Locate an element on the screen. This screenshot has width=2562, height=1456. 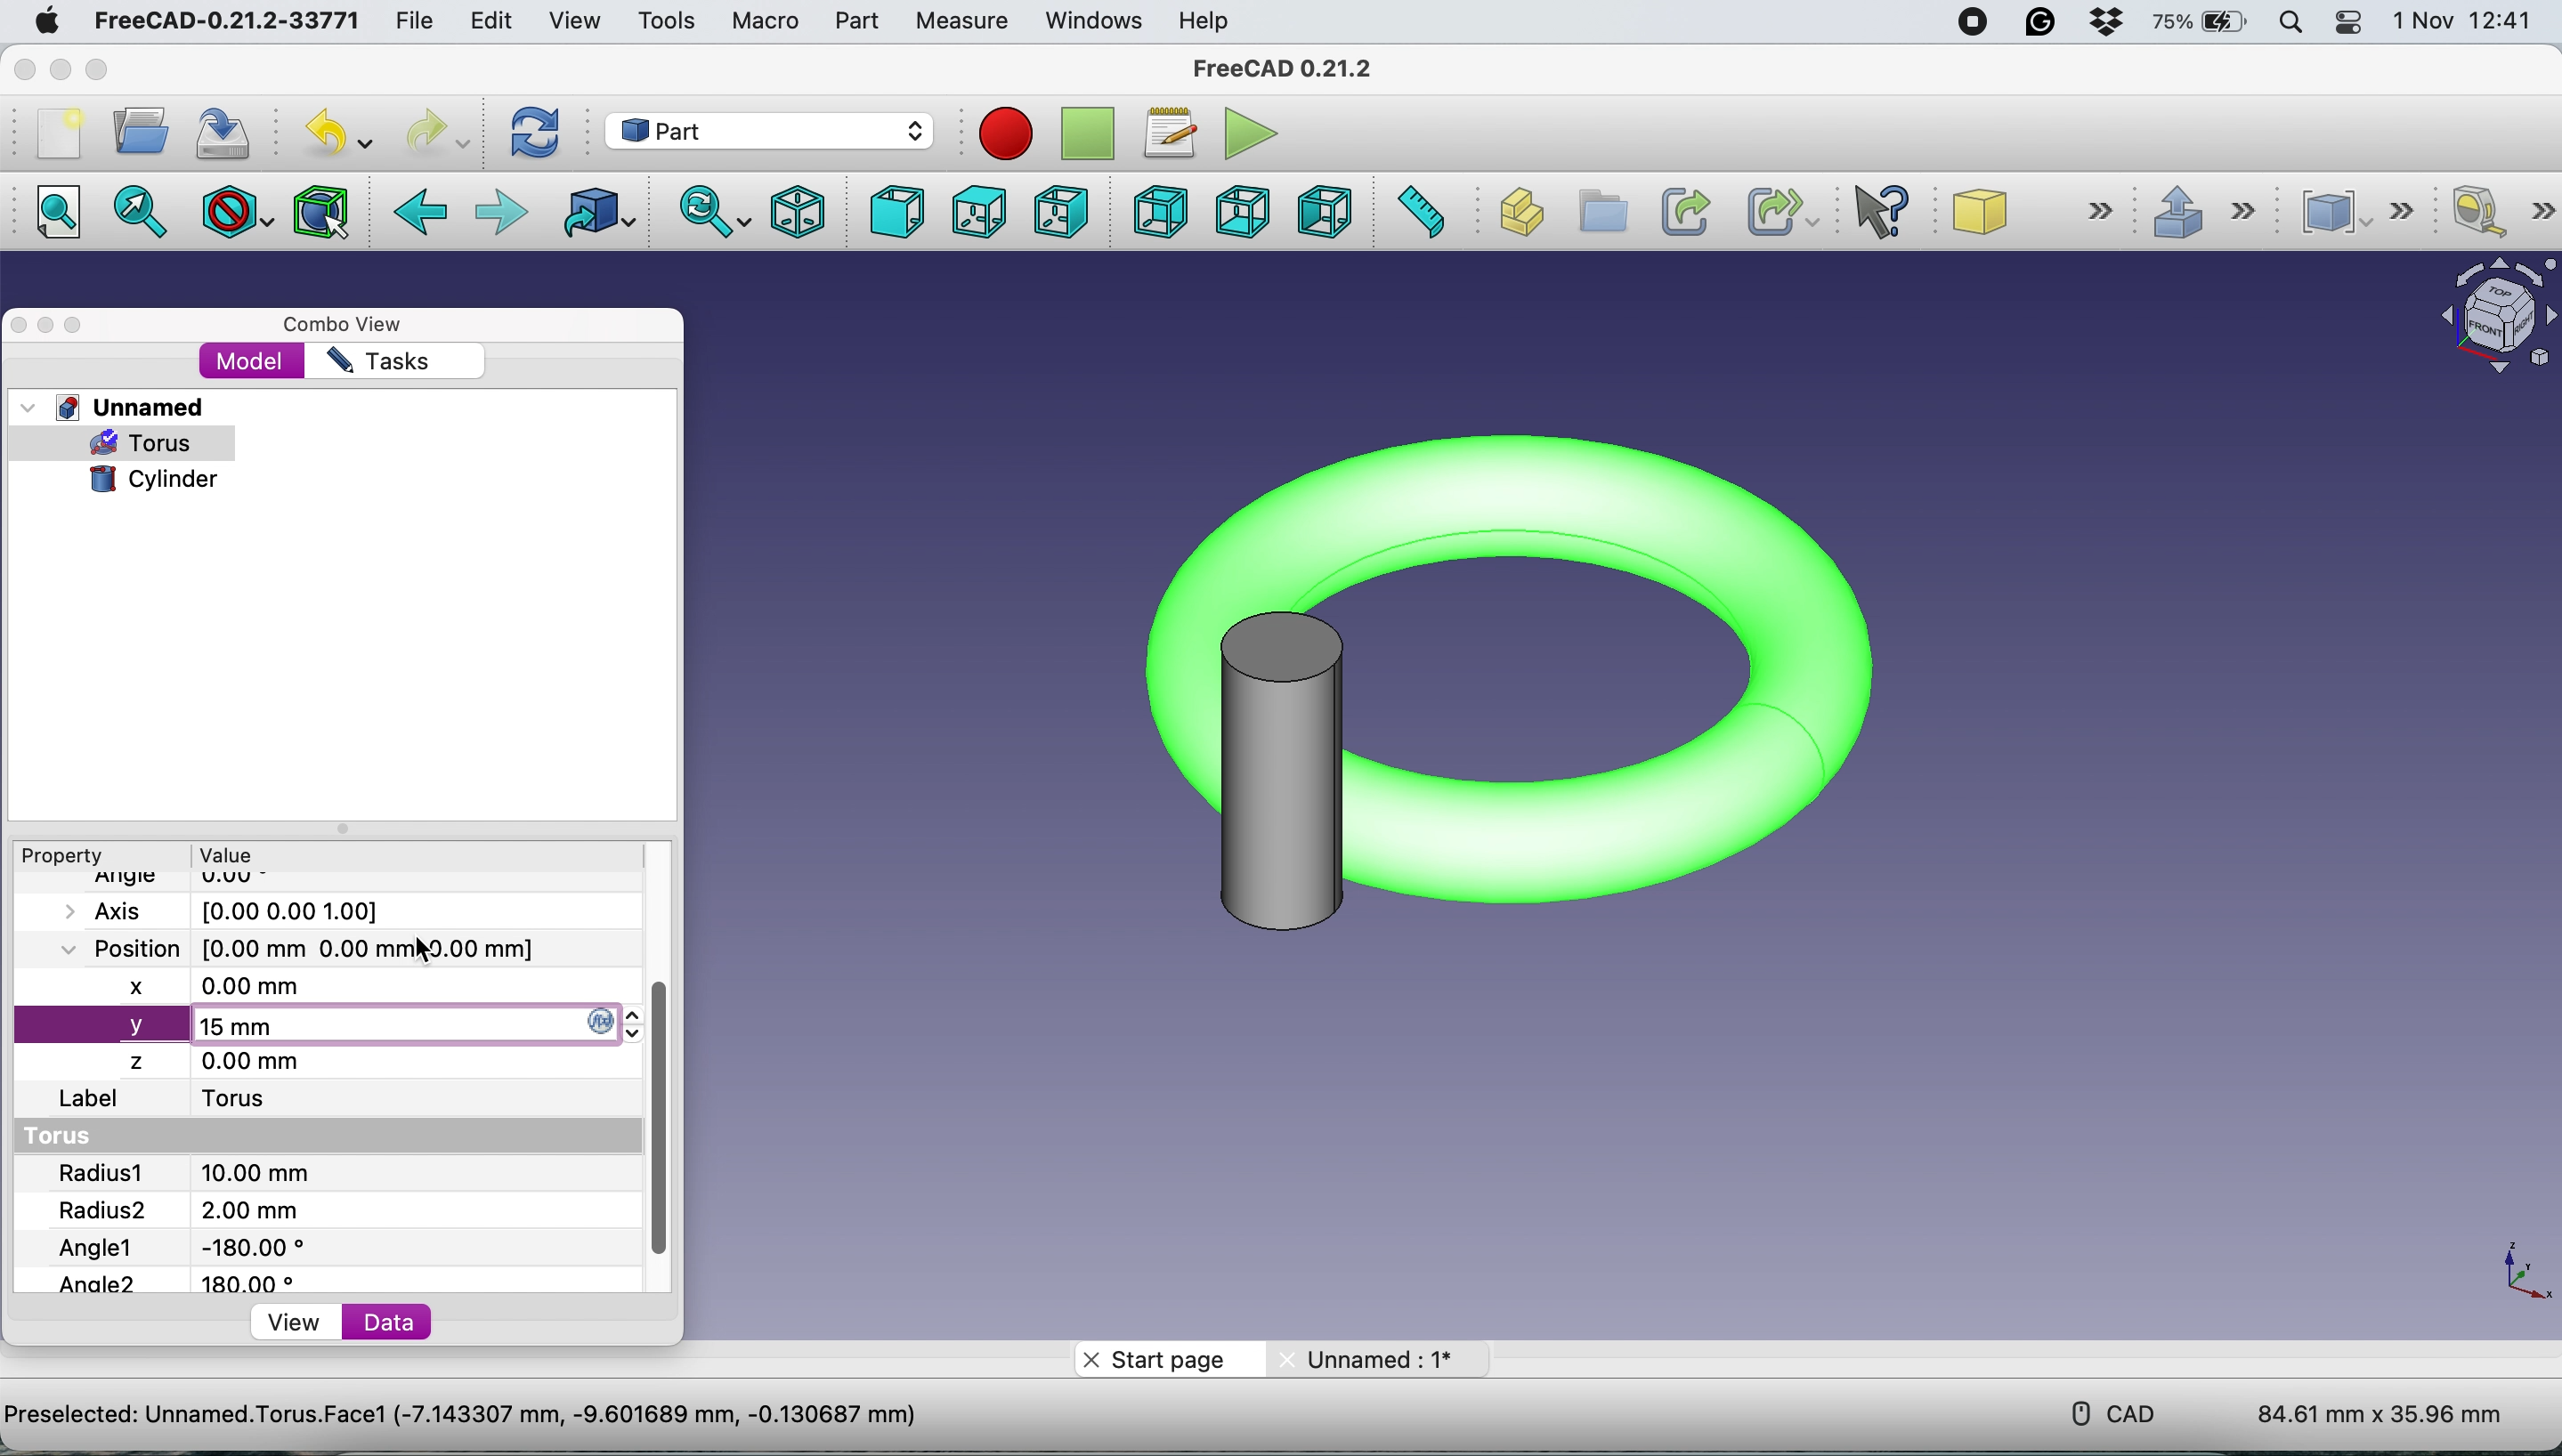
isometric is located at coordinates (803, 214).